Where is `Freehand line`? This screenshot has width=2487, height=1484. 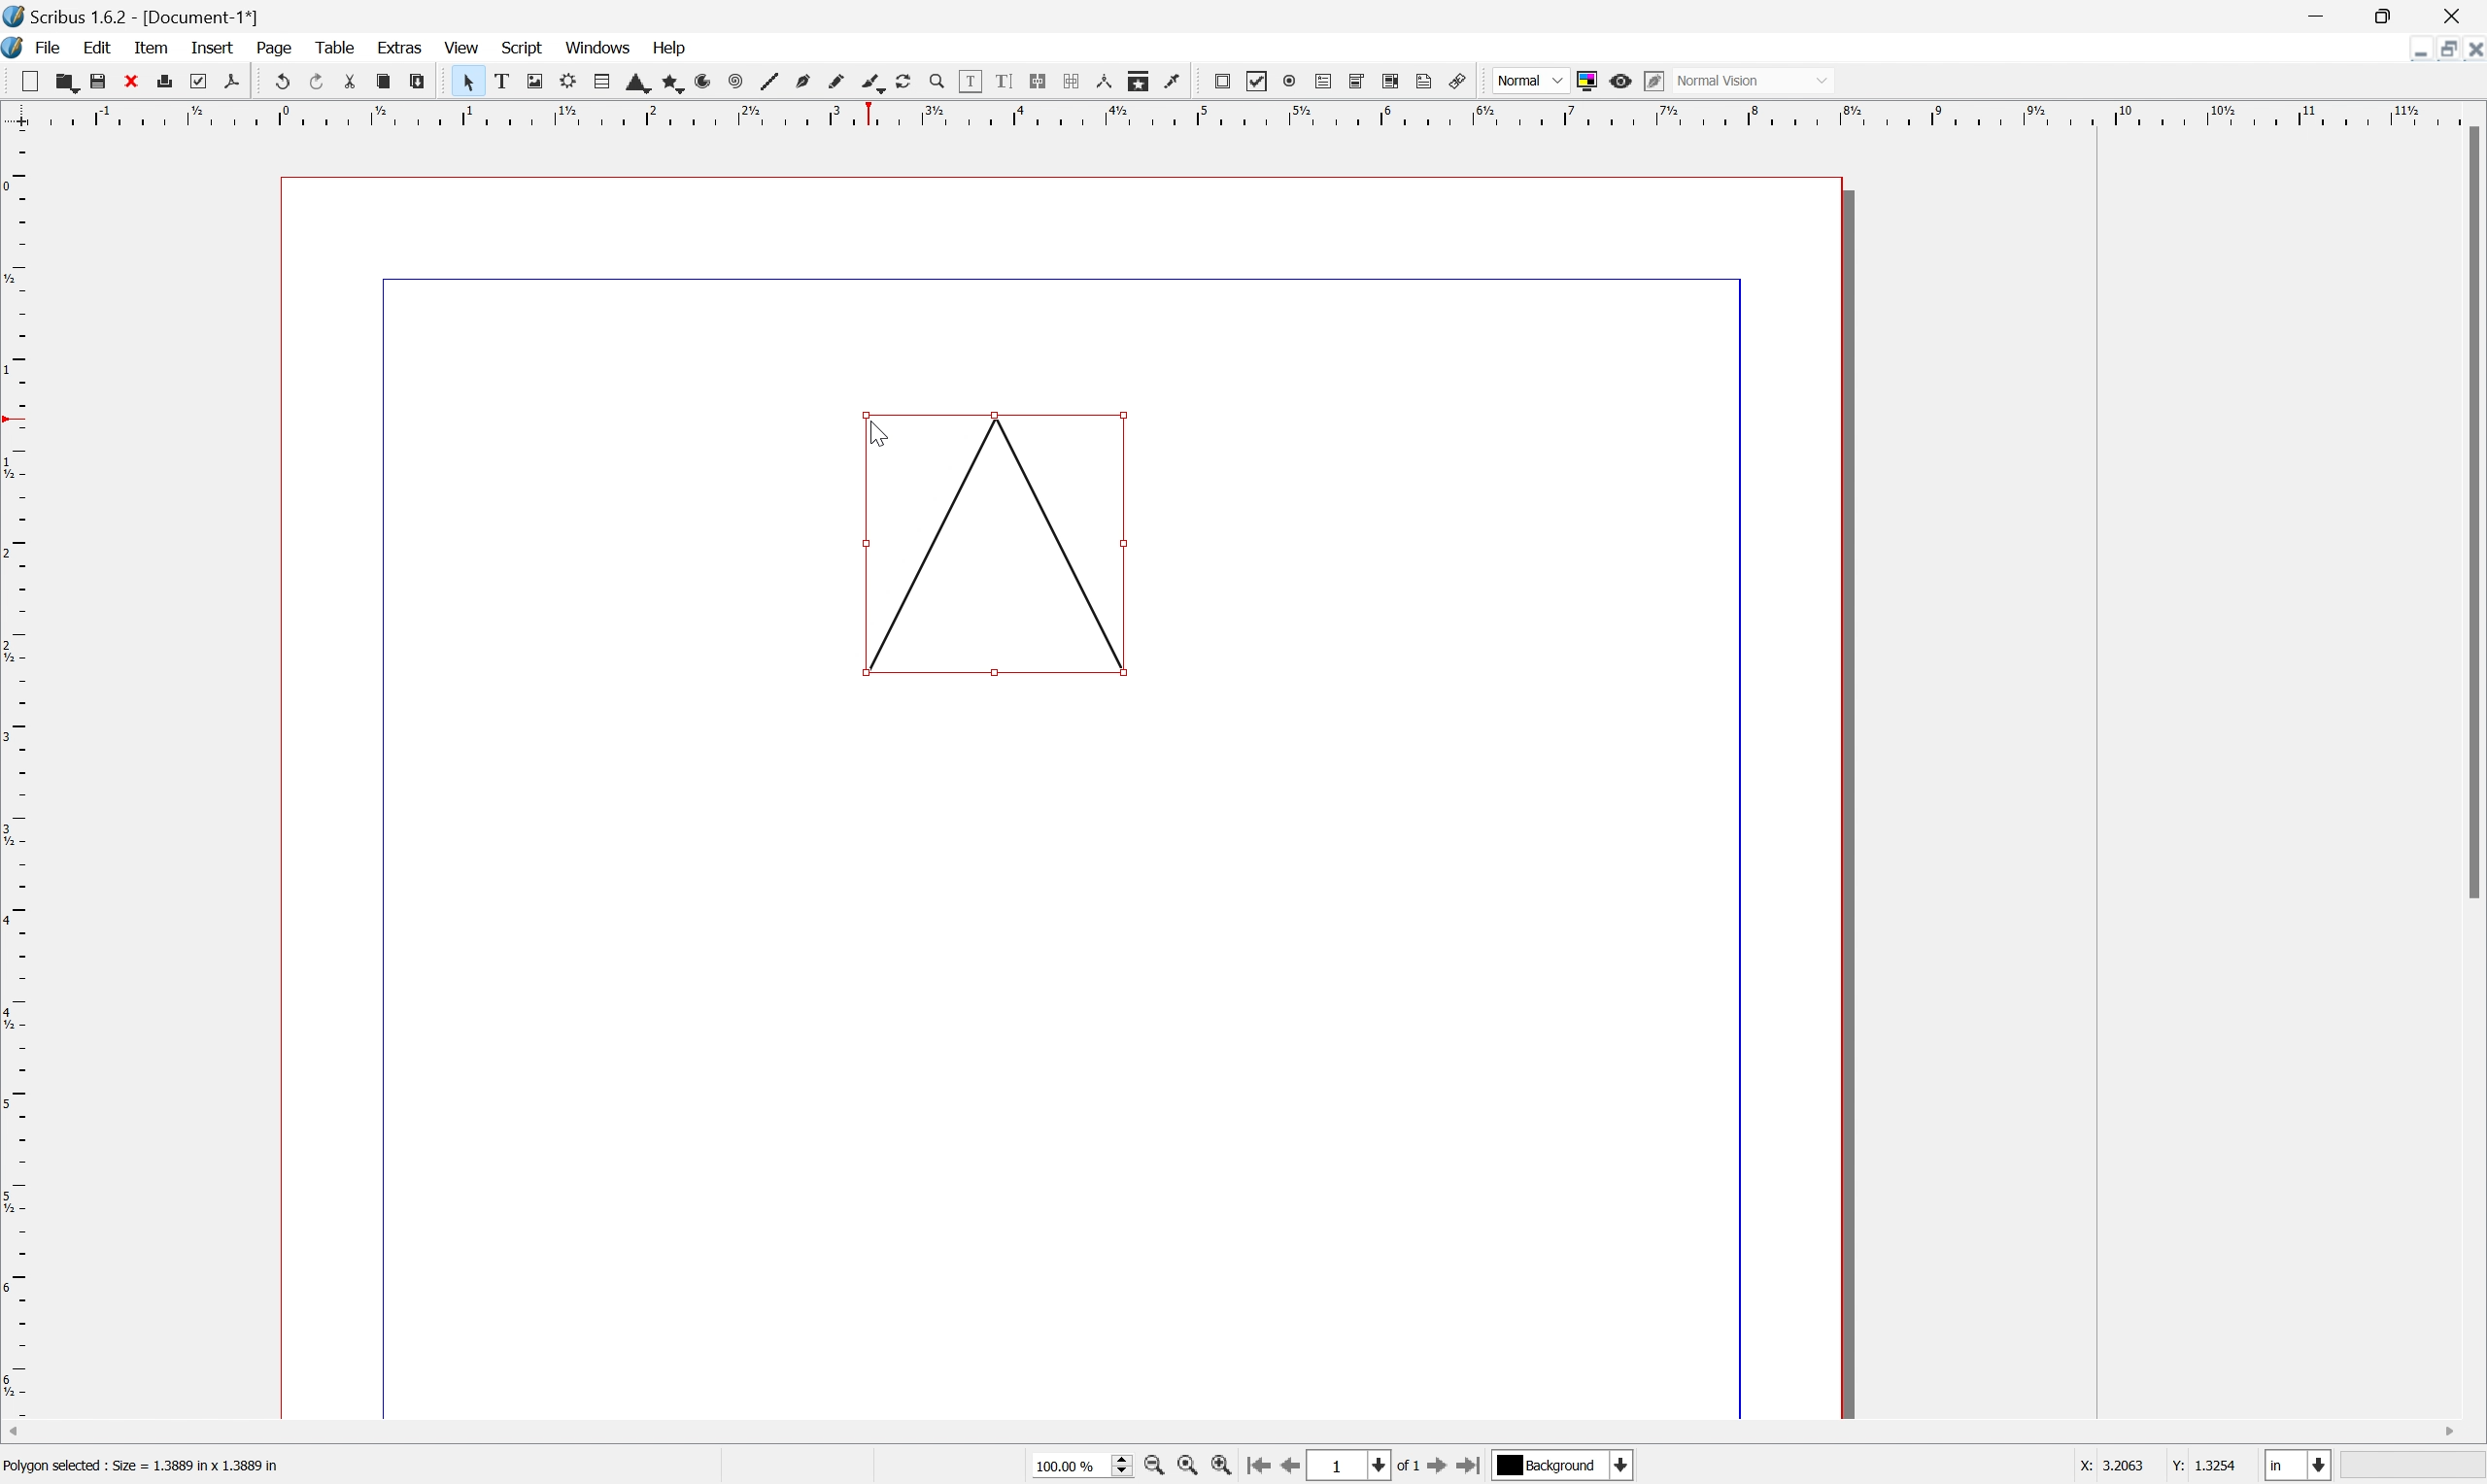
Freehand line is located at coordinates (838, 82).